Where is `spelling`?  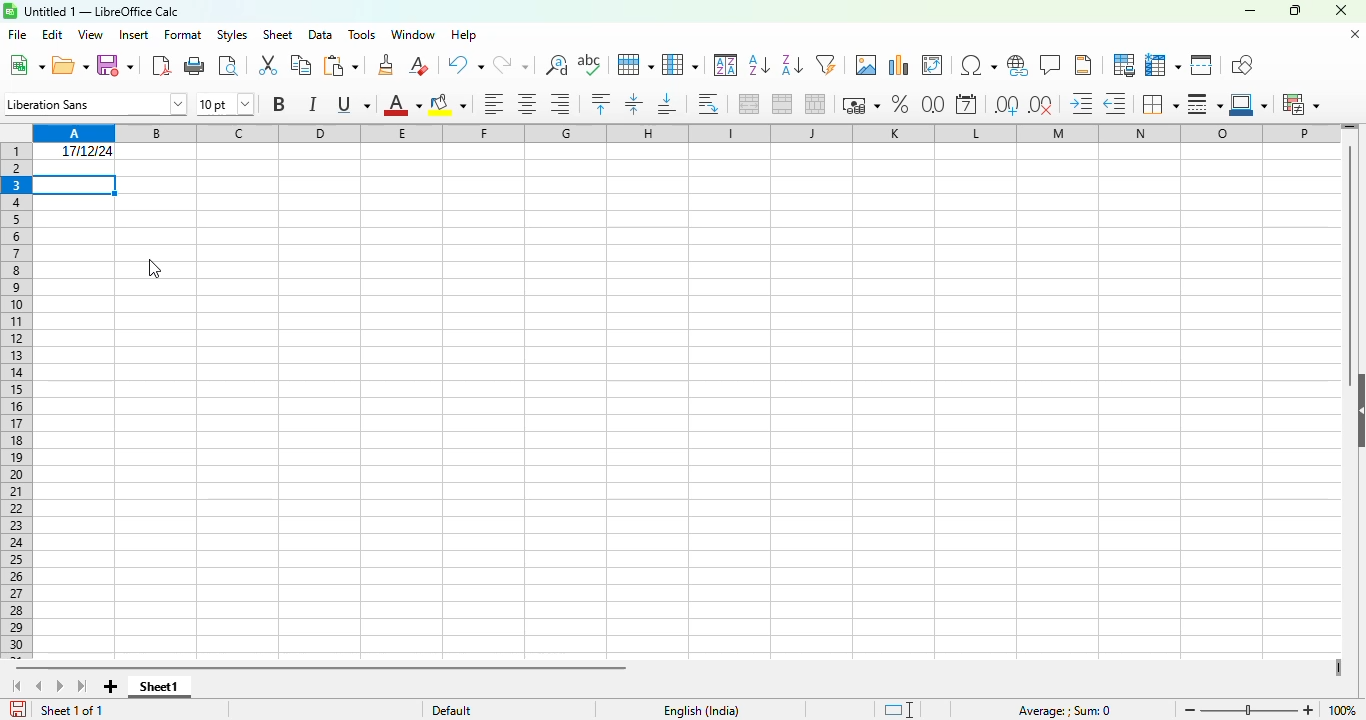
spelling is located at coordinates (589, 65).